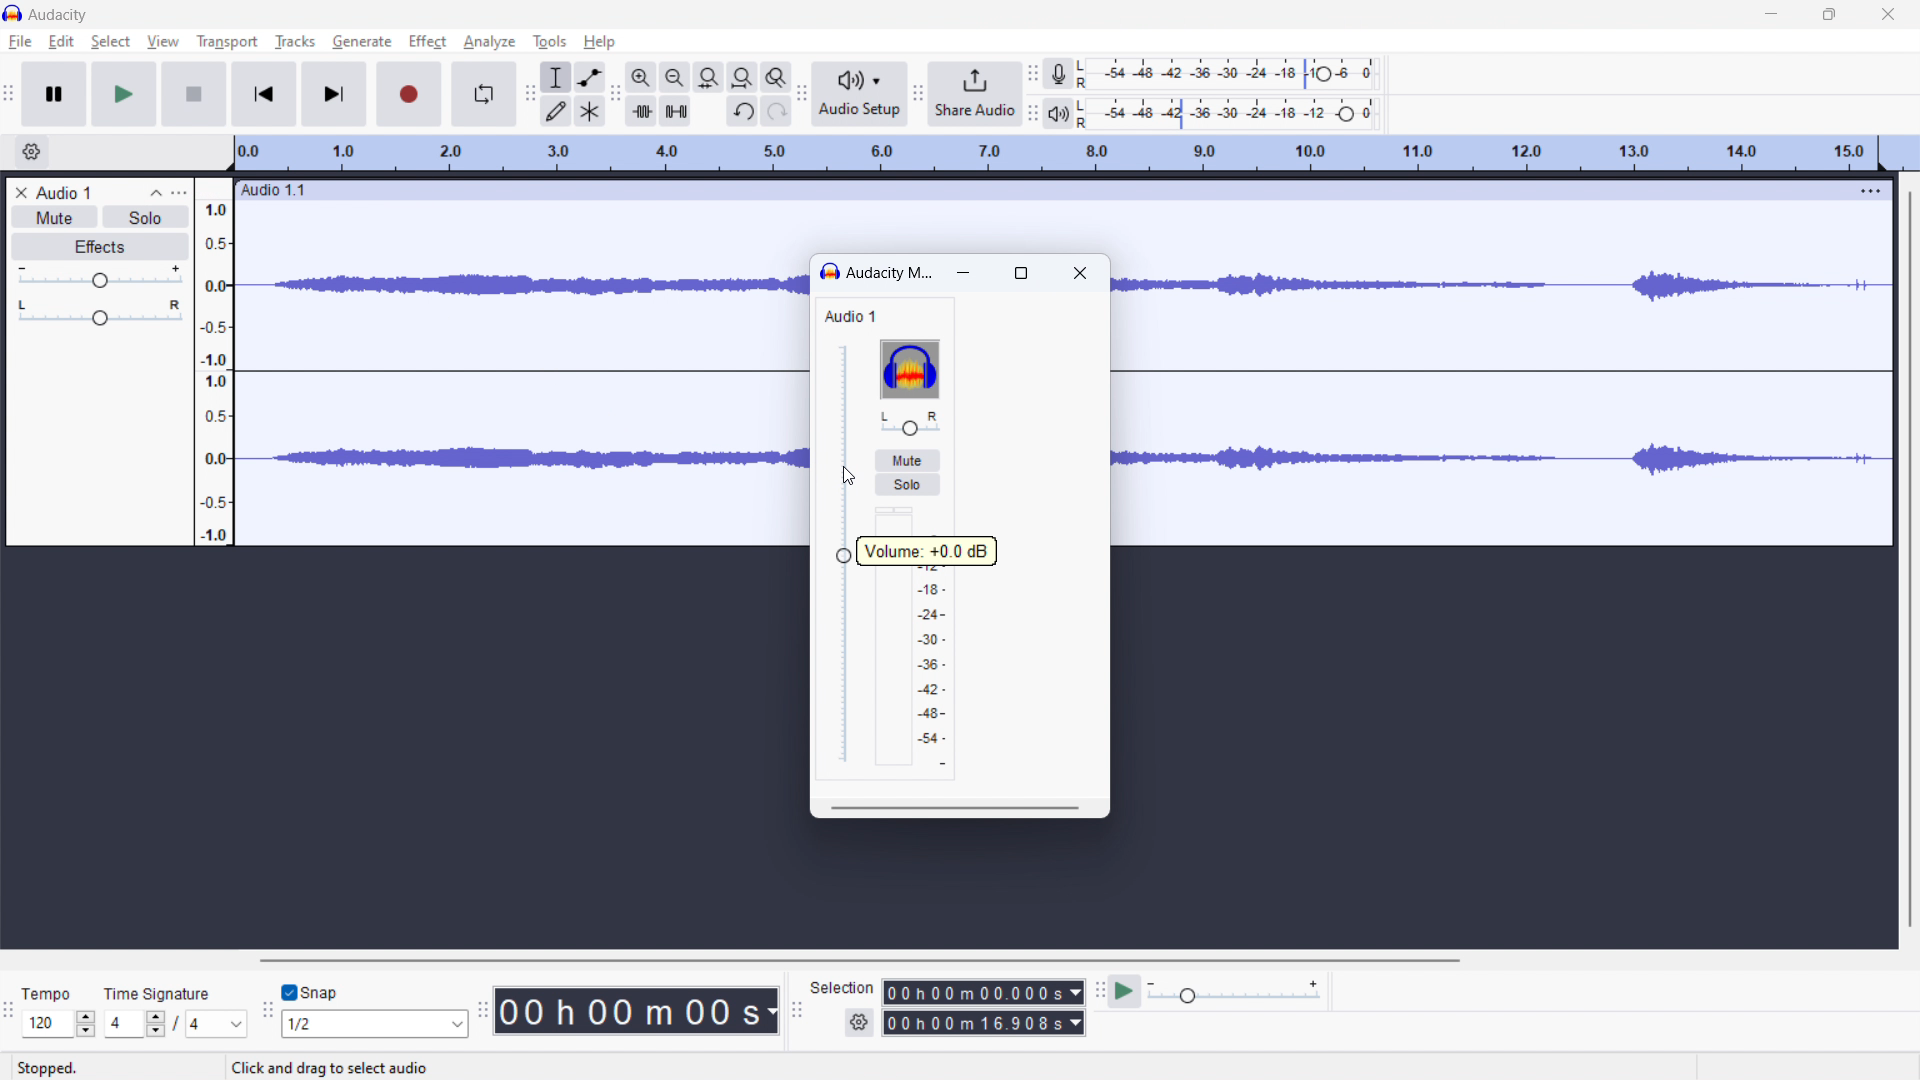 This screenshot has height=1080, width=1920. What do you see at coordinates (1439, 464) in the screenshot?
I see `waveform` at bounding box center [1439, 464].